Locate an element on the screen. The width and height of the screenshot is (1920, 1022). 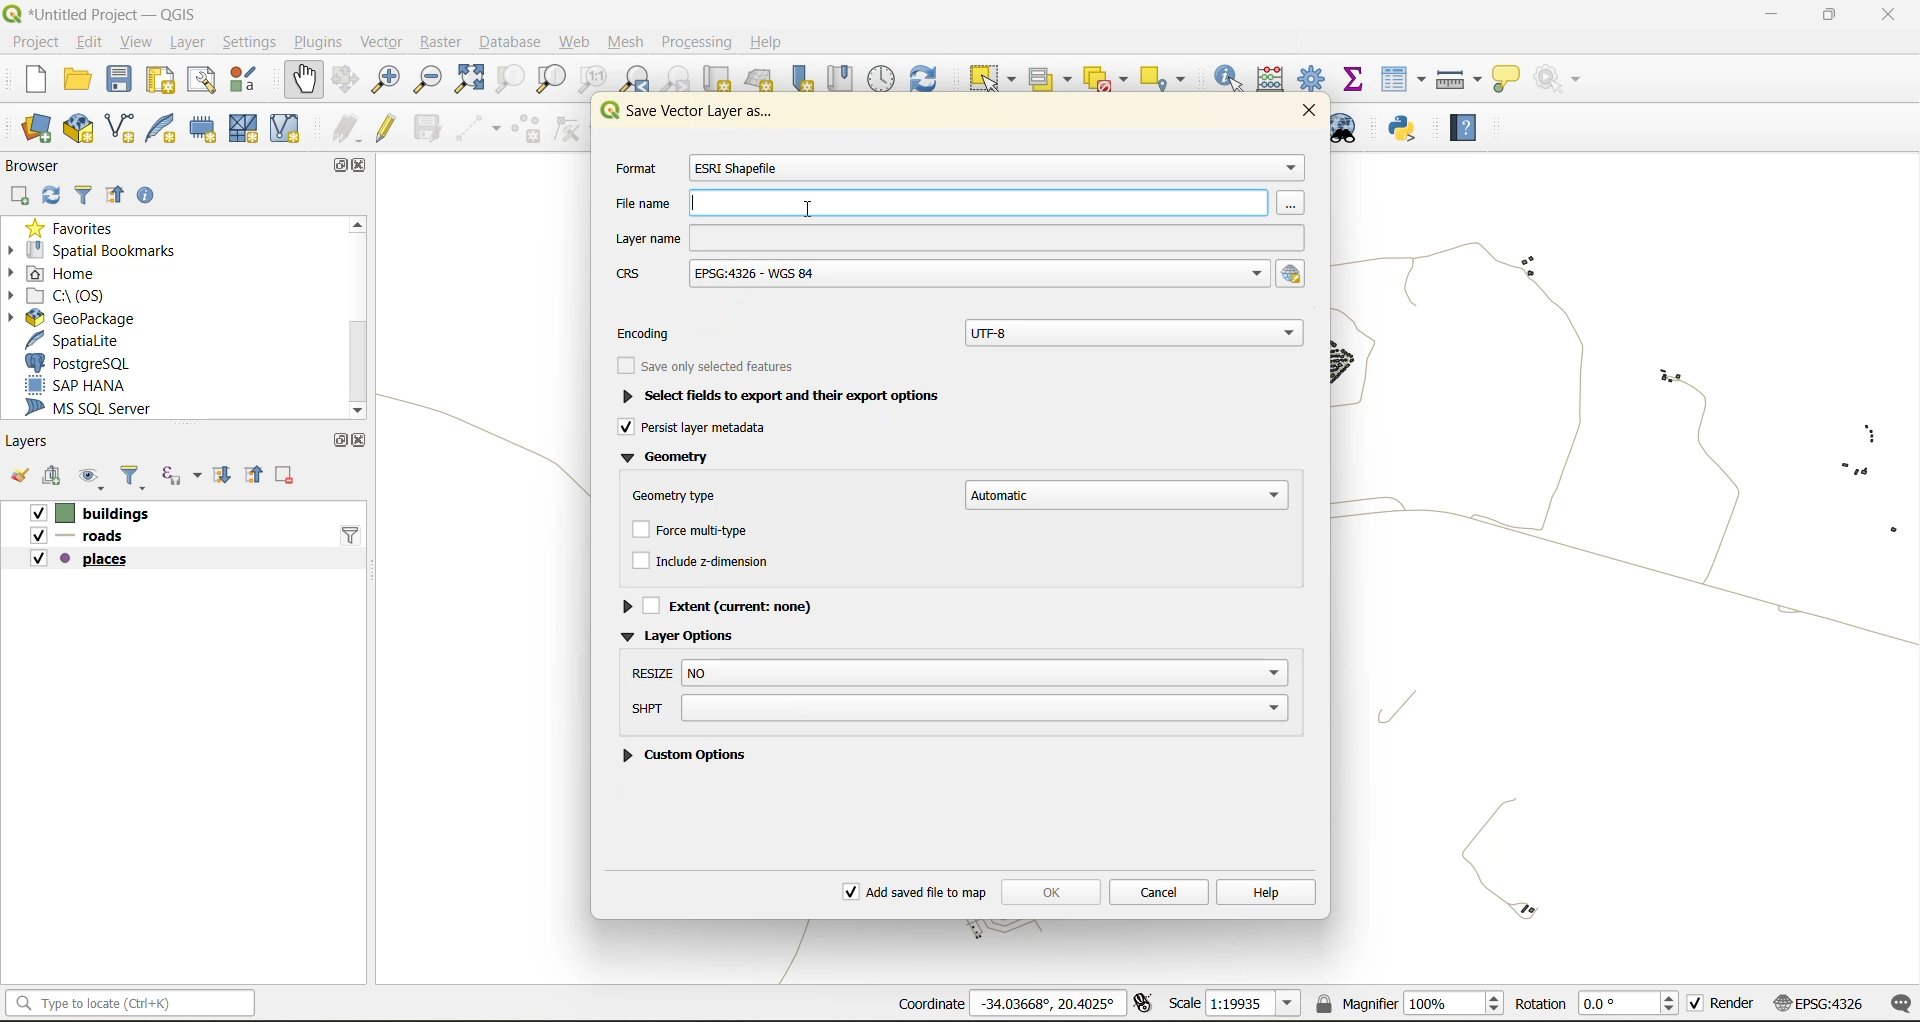
raster is located at coordinates (443, 44).